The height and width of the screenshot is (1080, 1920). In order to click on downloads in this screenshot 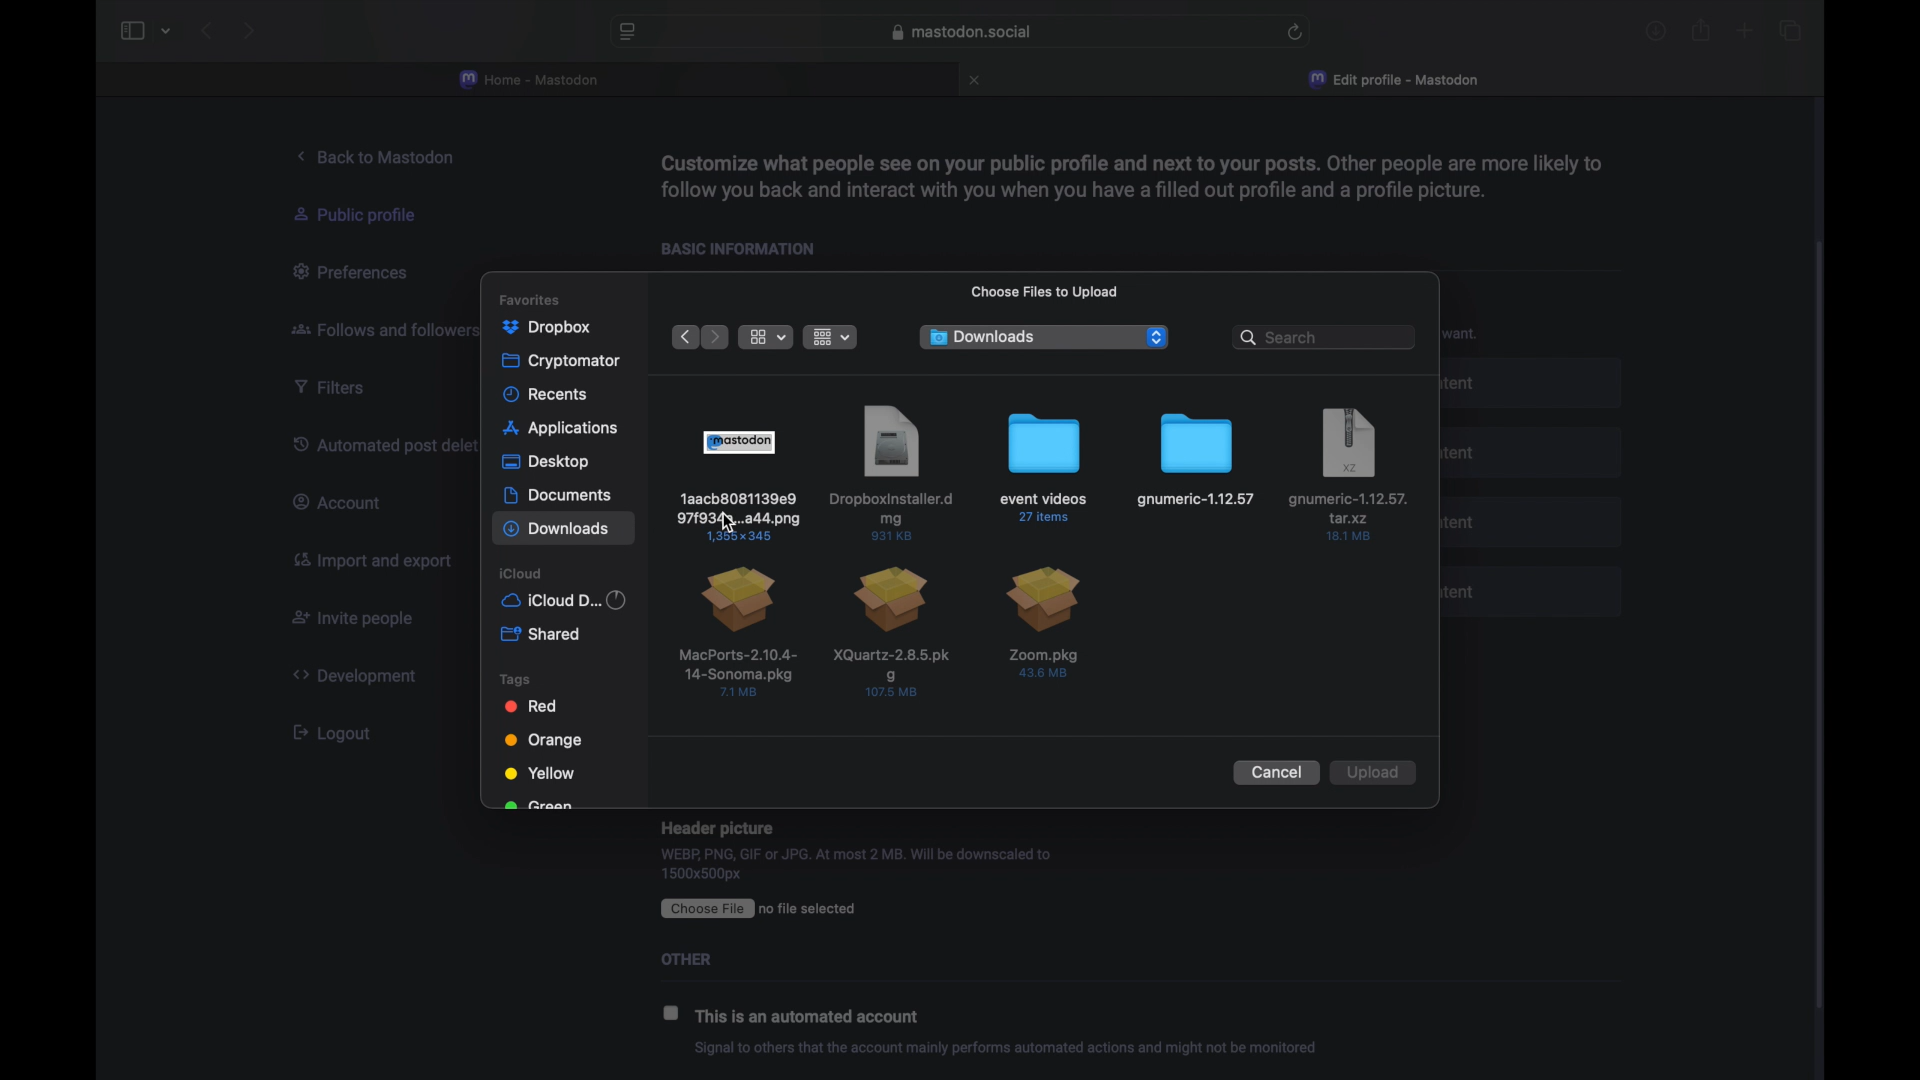, I will do `click(984, 336)`.